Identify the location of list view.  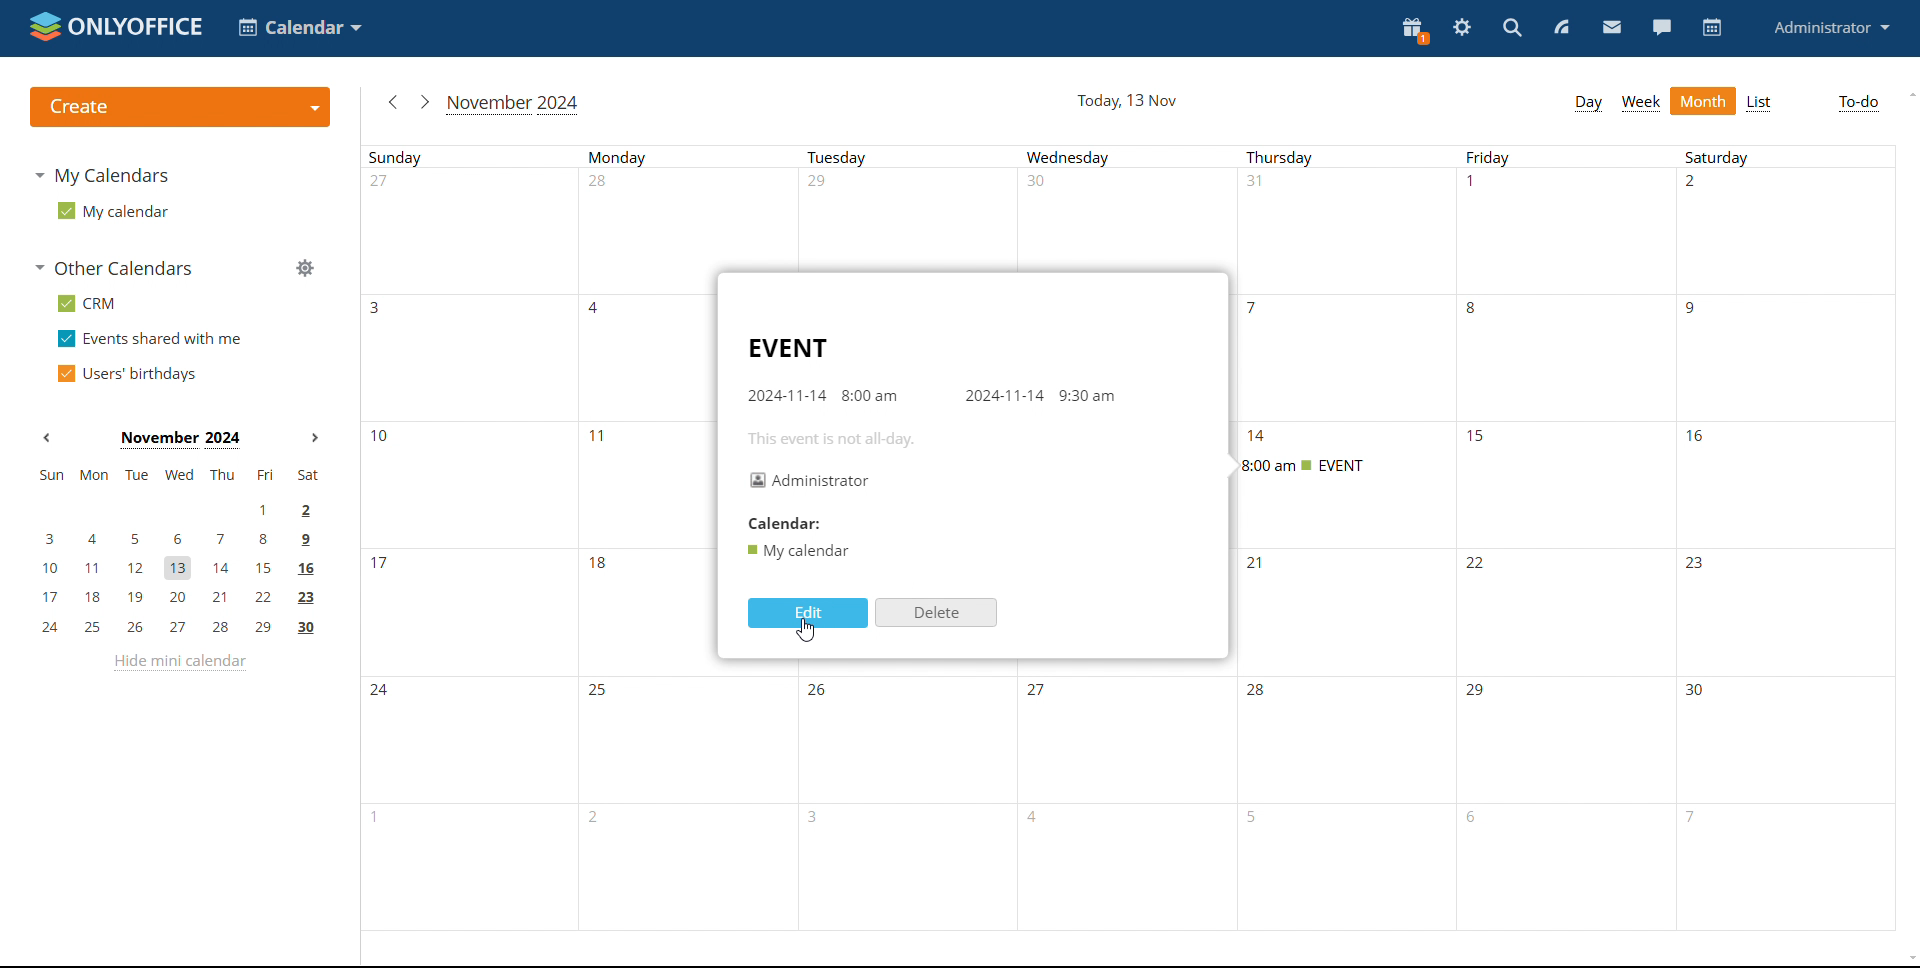
(1760, 102).